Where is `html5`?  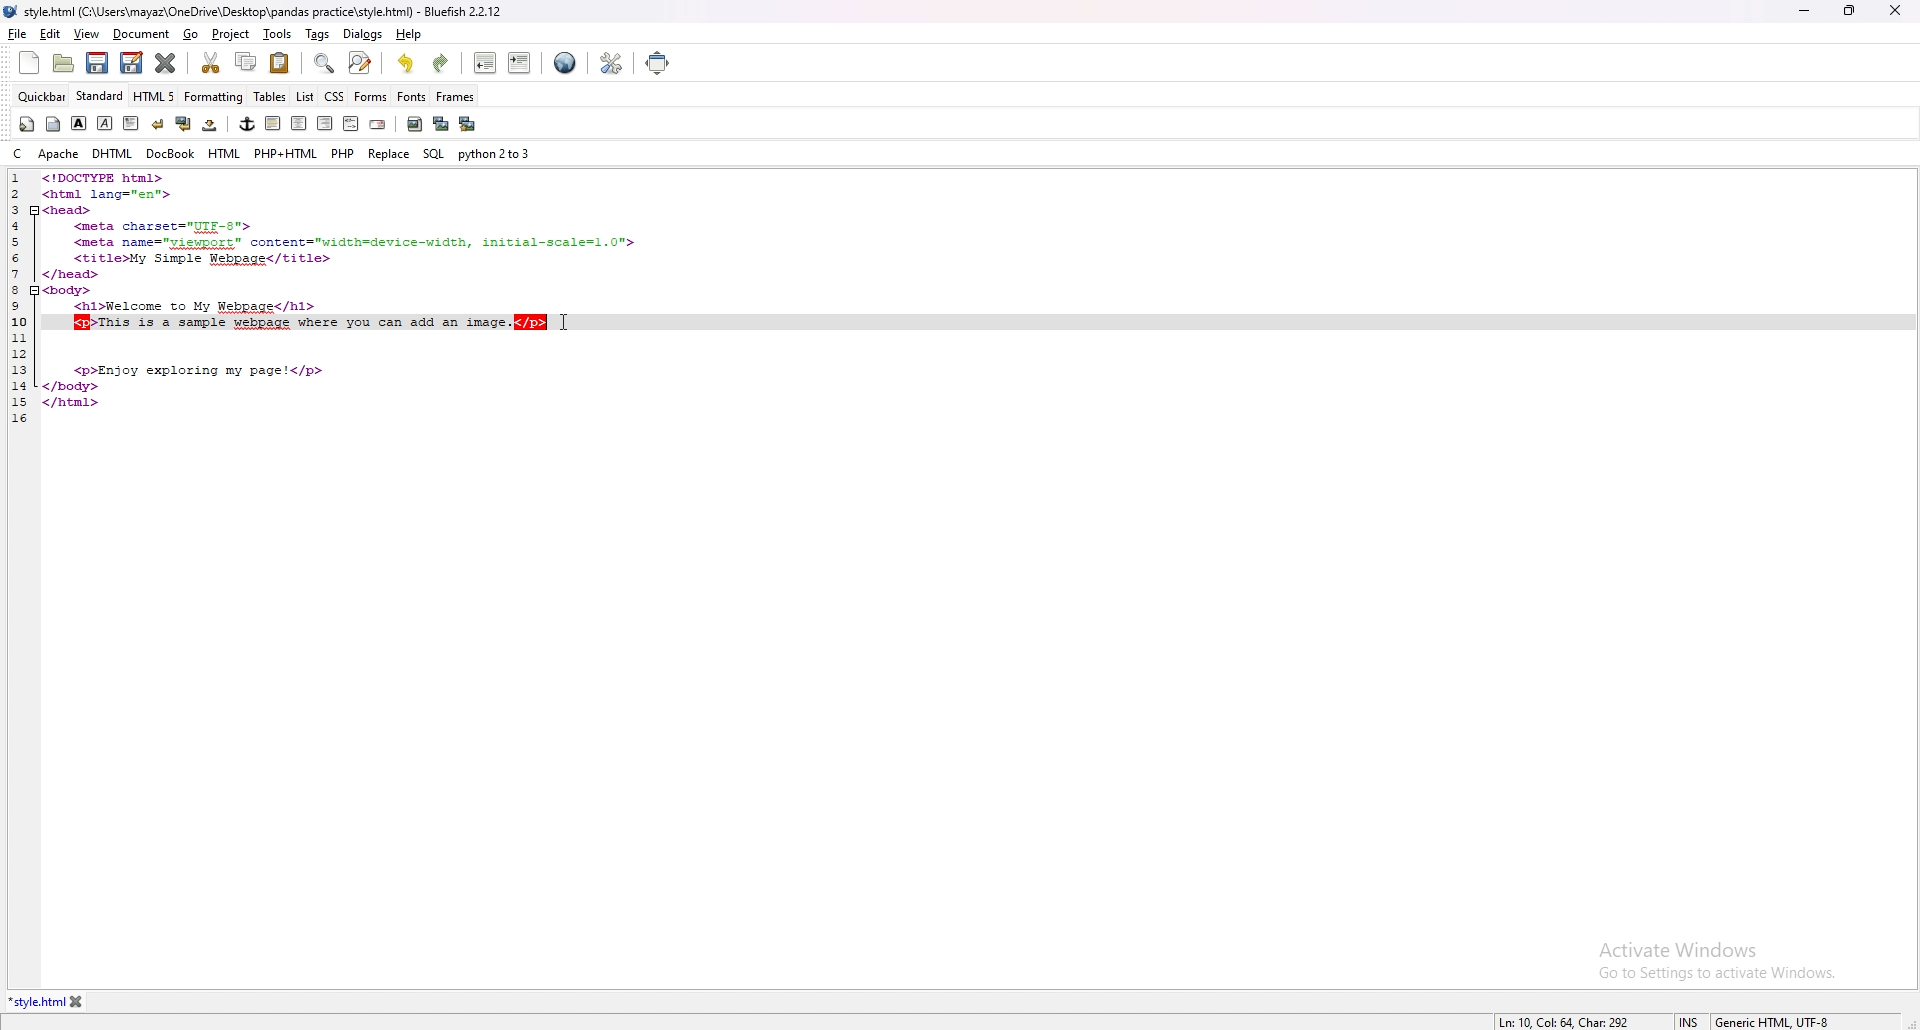 html5 is located at coordinates (154, 96).